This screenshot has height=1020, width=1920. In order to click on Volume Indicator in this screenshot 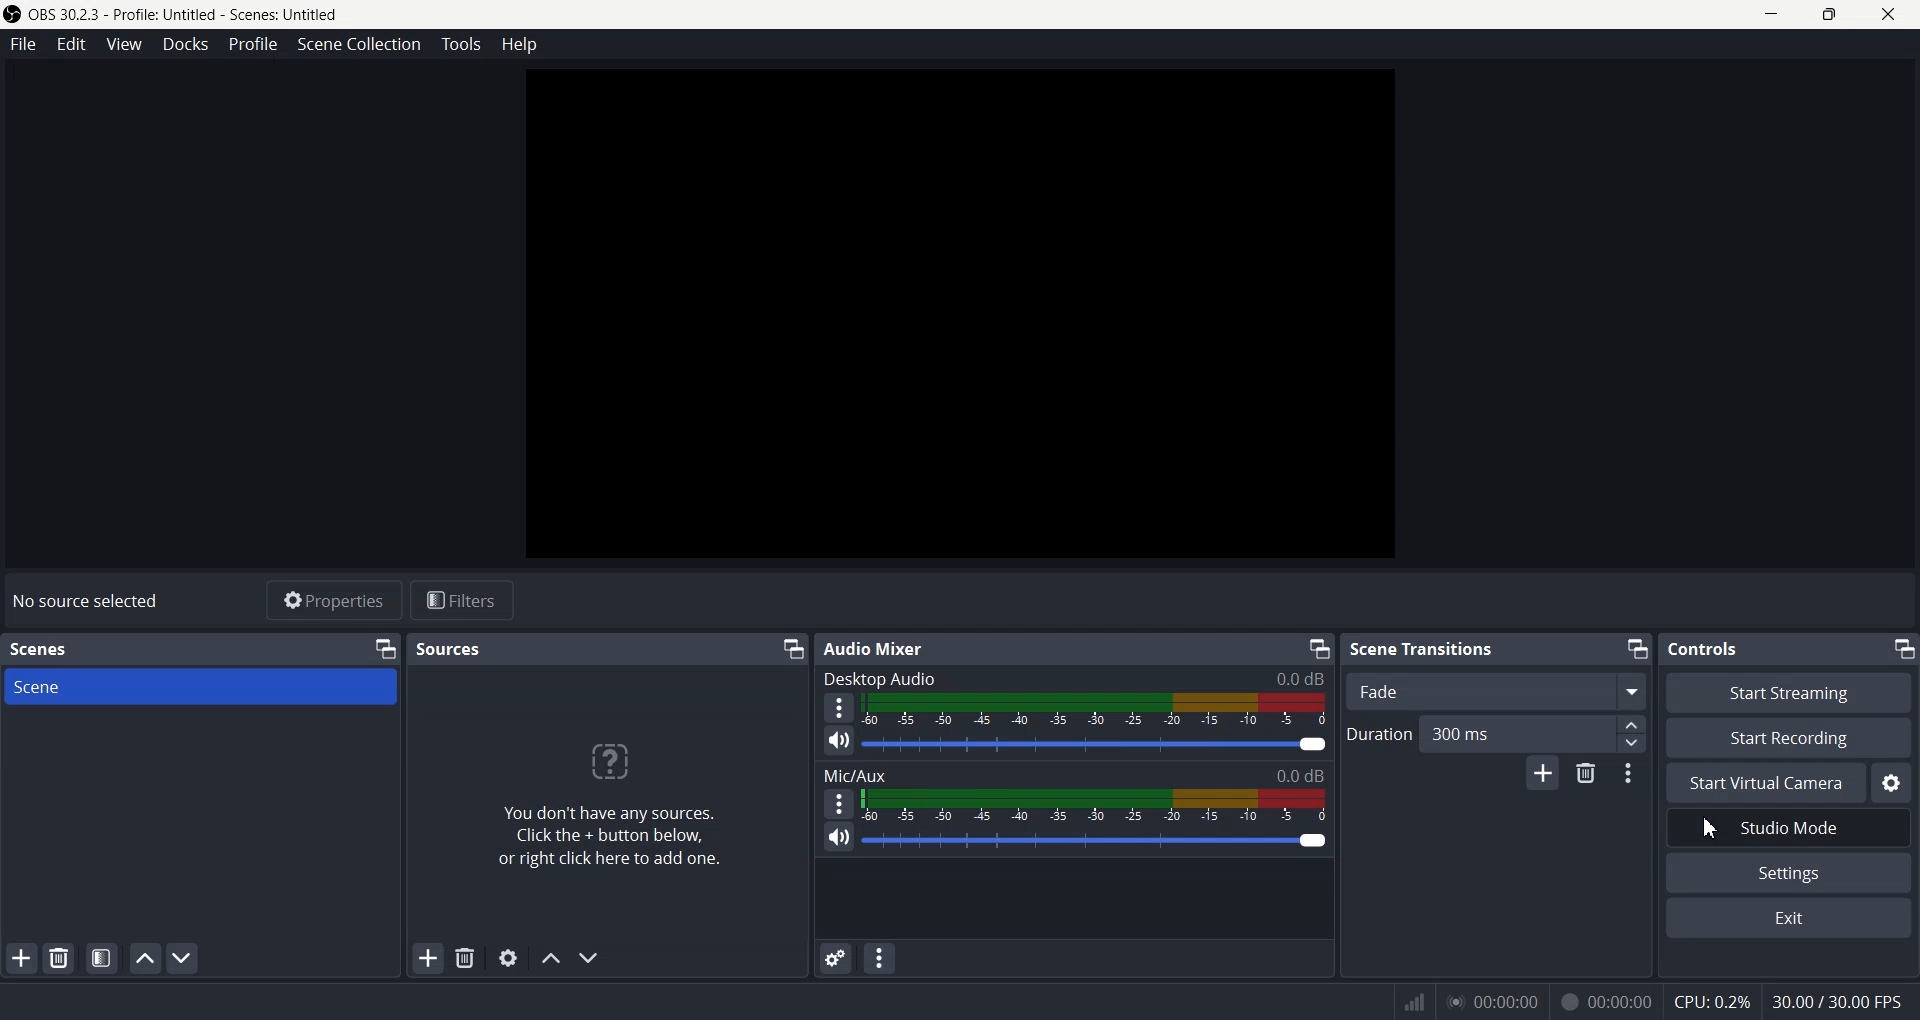, I will do `click(1096, 806)`.